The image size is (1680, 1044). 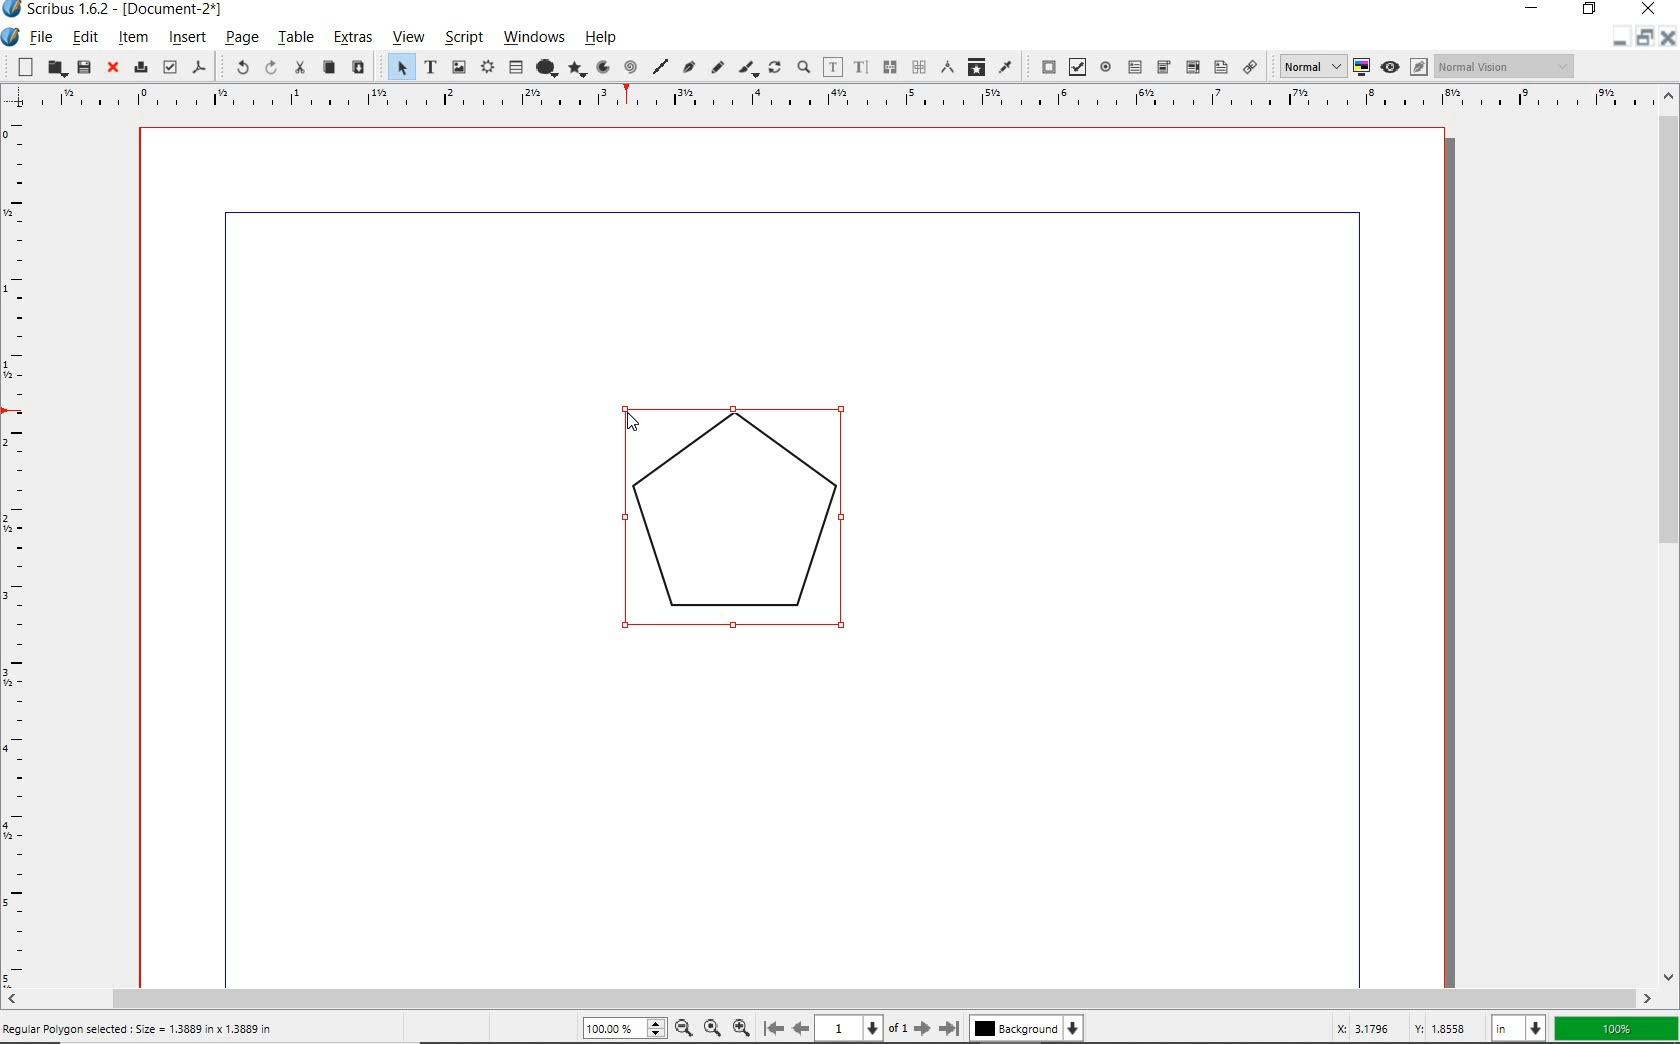 I want to click on pdf check box, so click(x=1075, y=68).